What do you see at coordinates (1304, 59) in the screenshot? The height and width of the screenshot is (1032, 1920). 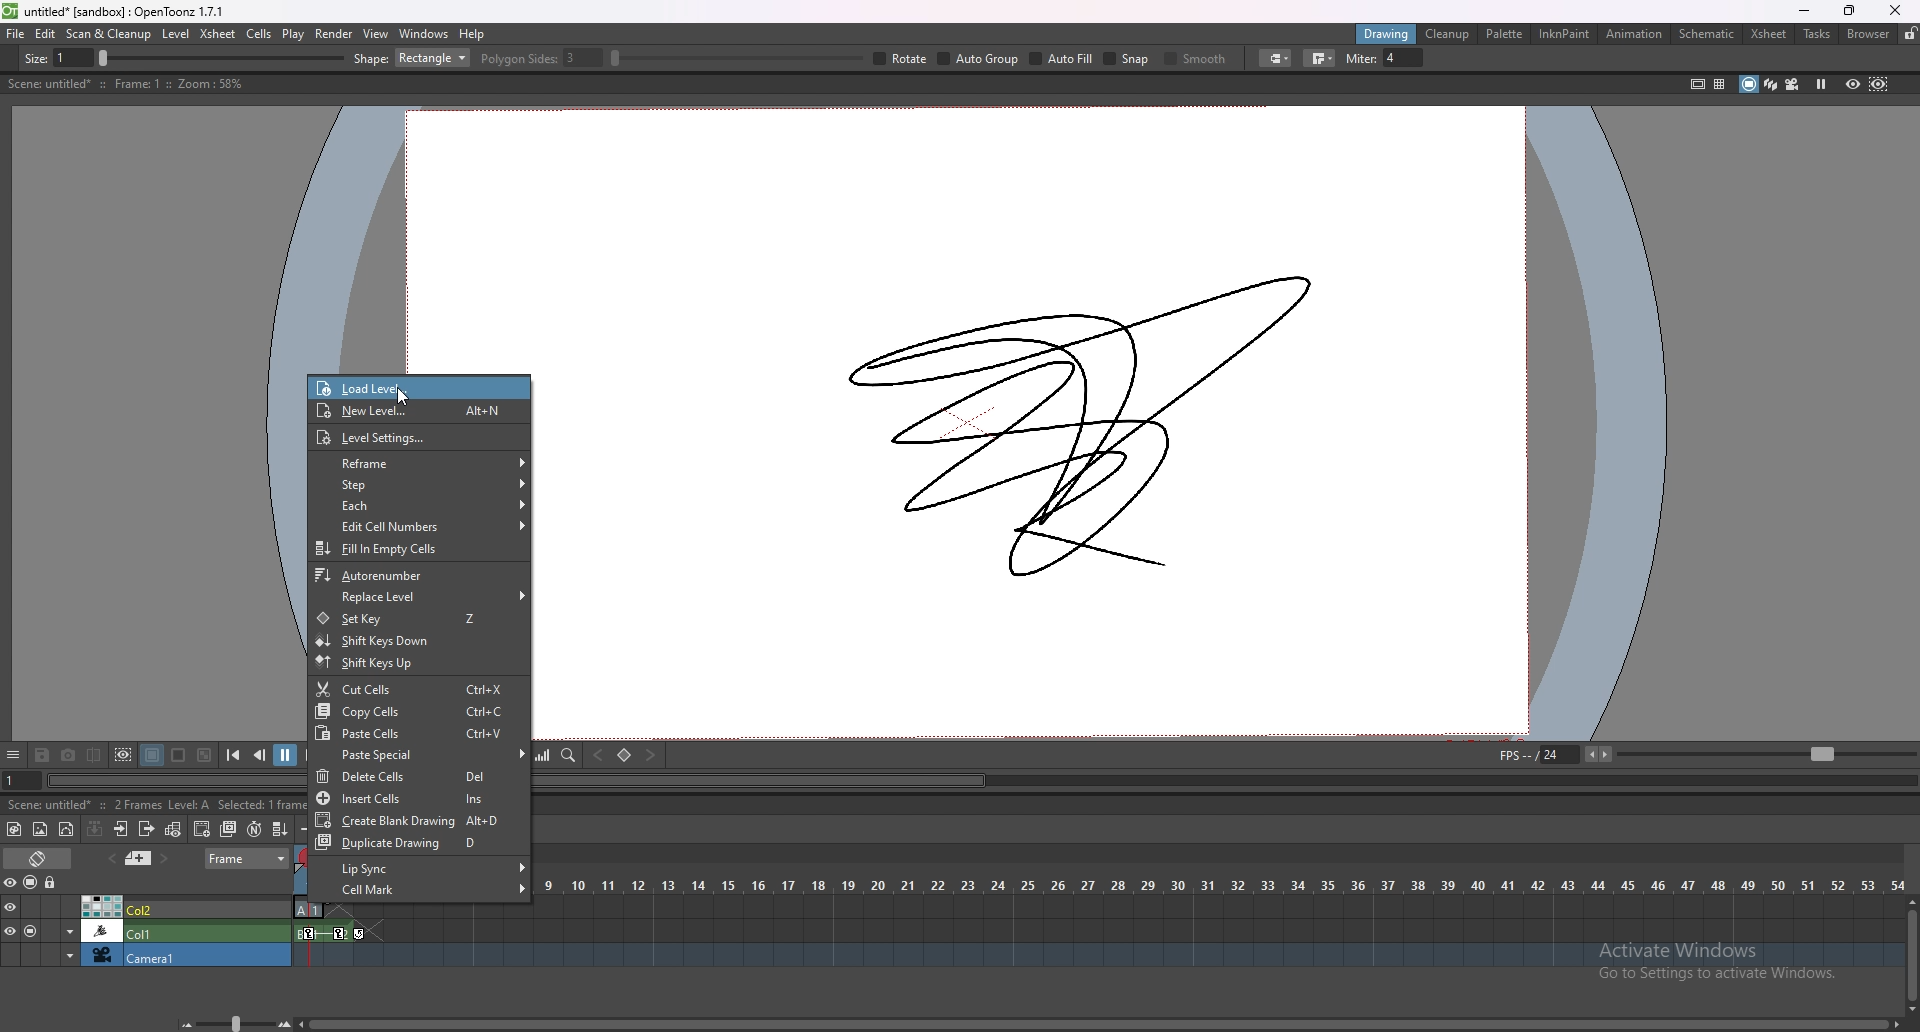 I see `rotate` at bounding box center [1304, 59].